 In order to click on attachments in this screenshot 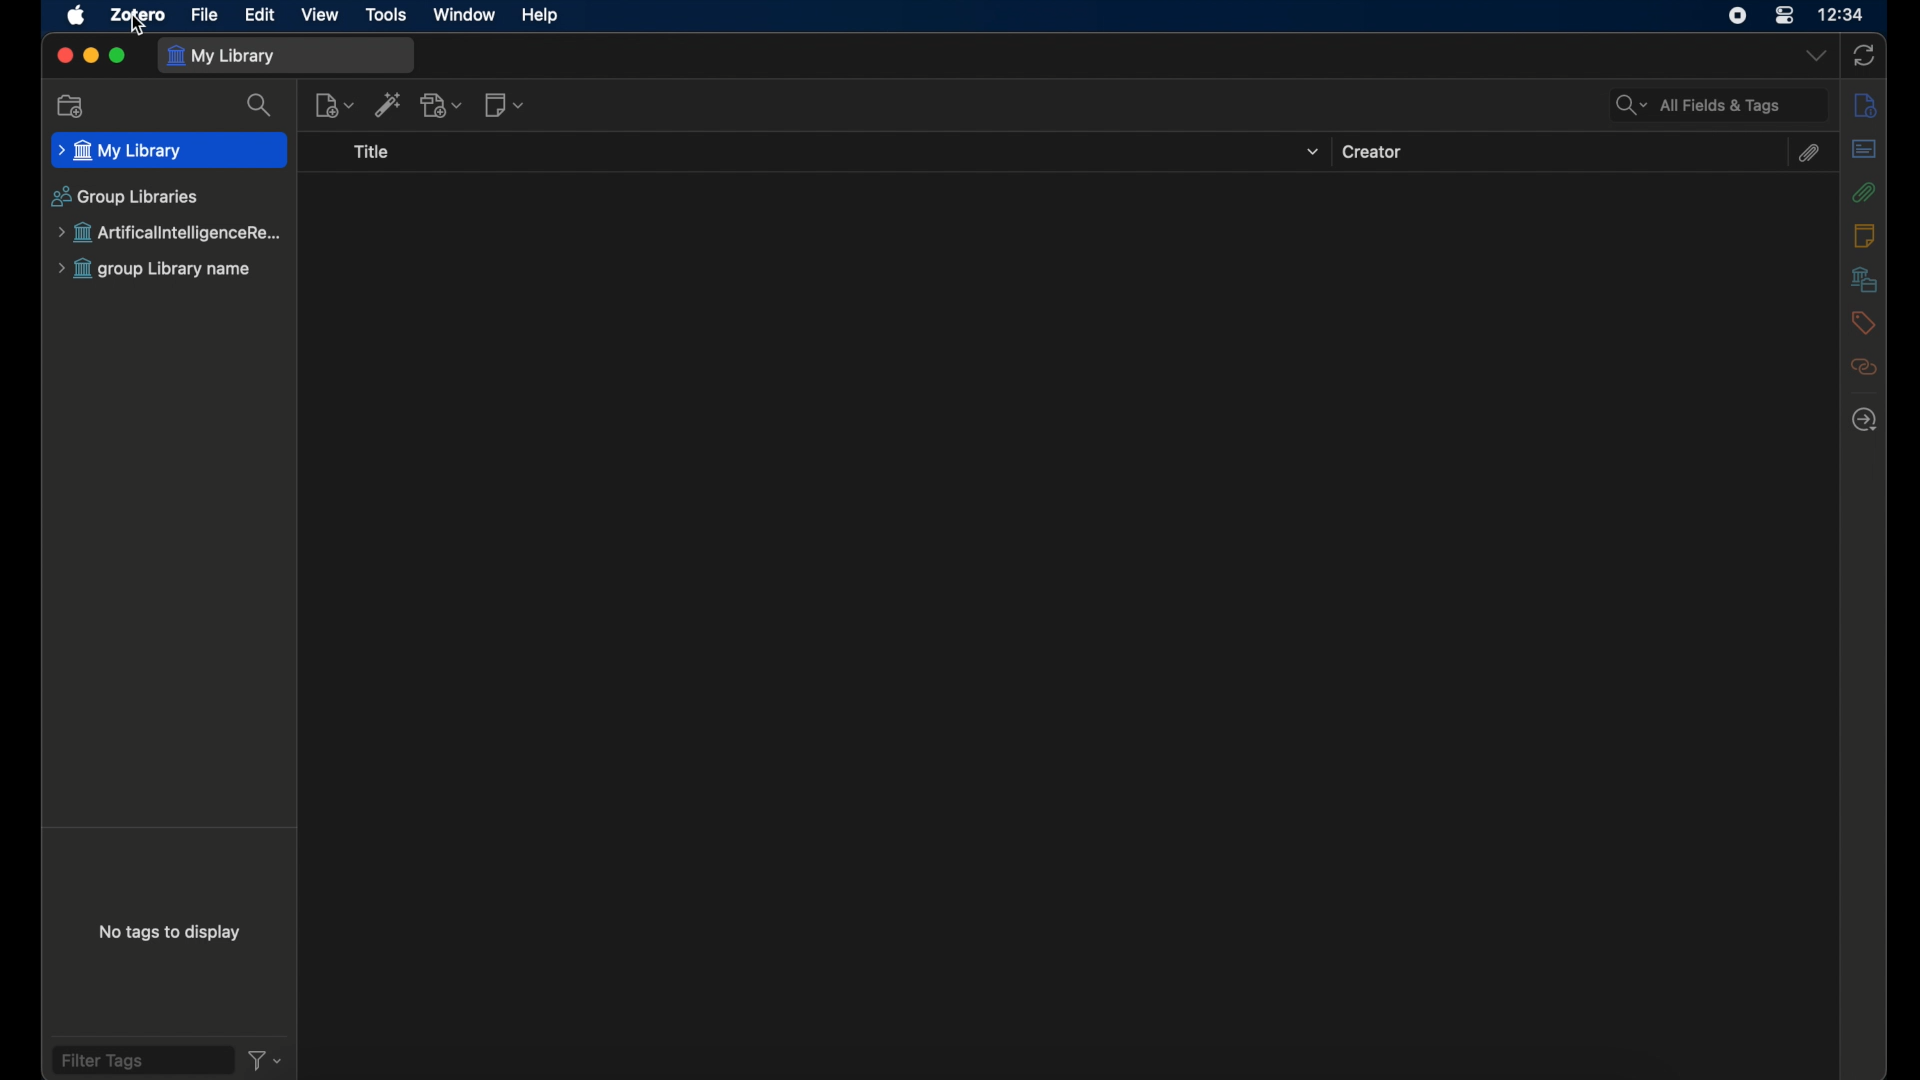, I will do `click(1811, 153)`.